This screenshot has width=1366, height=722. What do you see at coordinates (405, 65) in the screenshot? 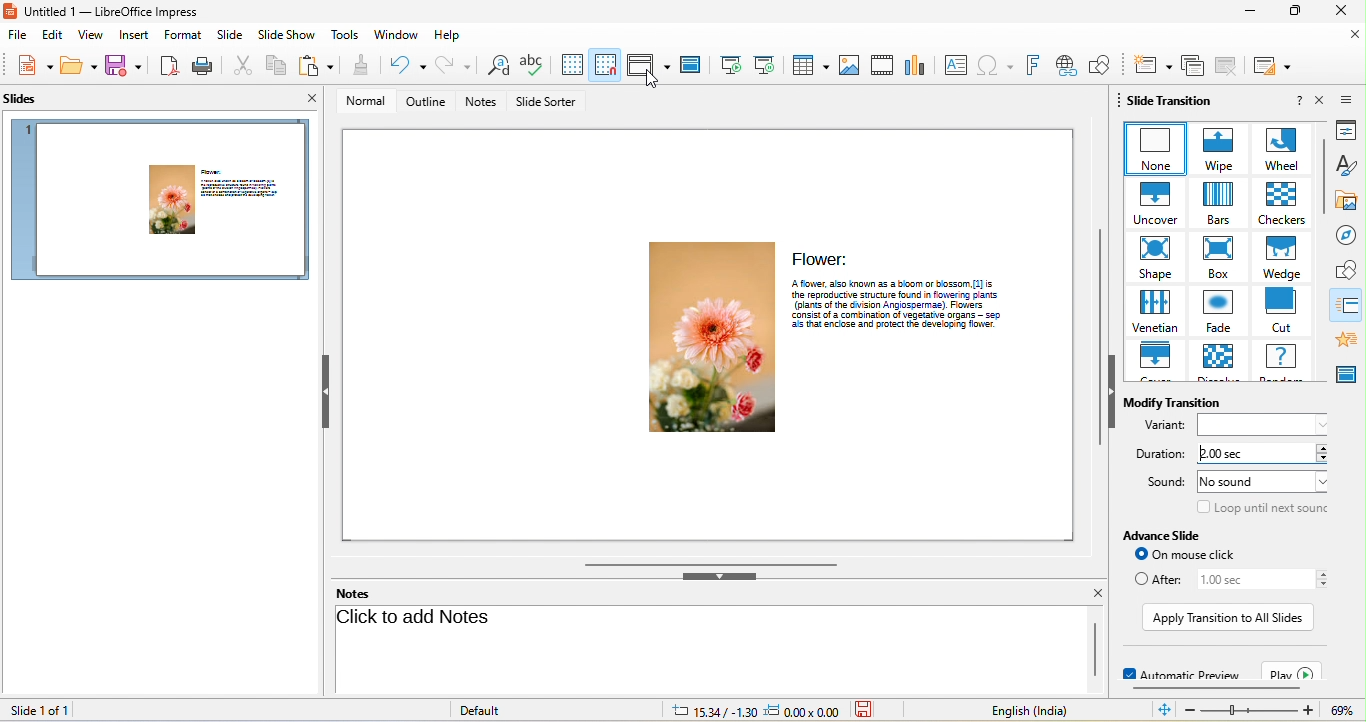
I see `undo` at bounding box center [405, 65].